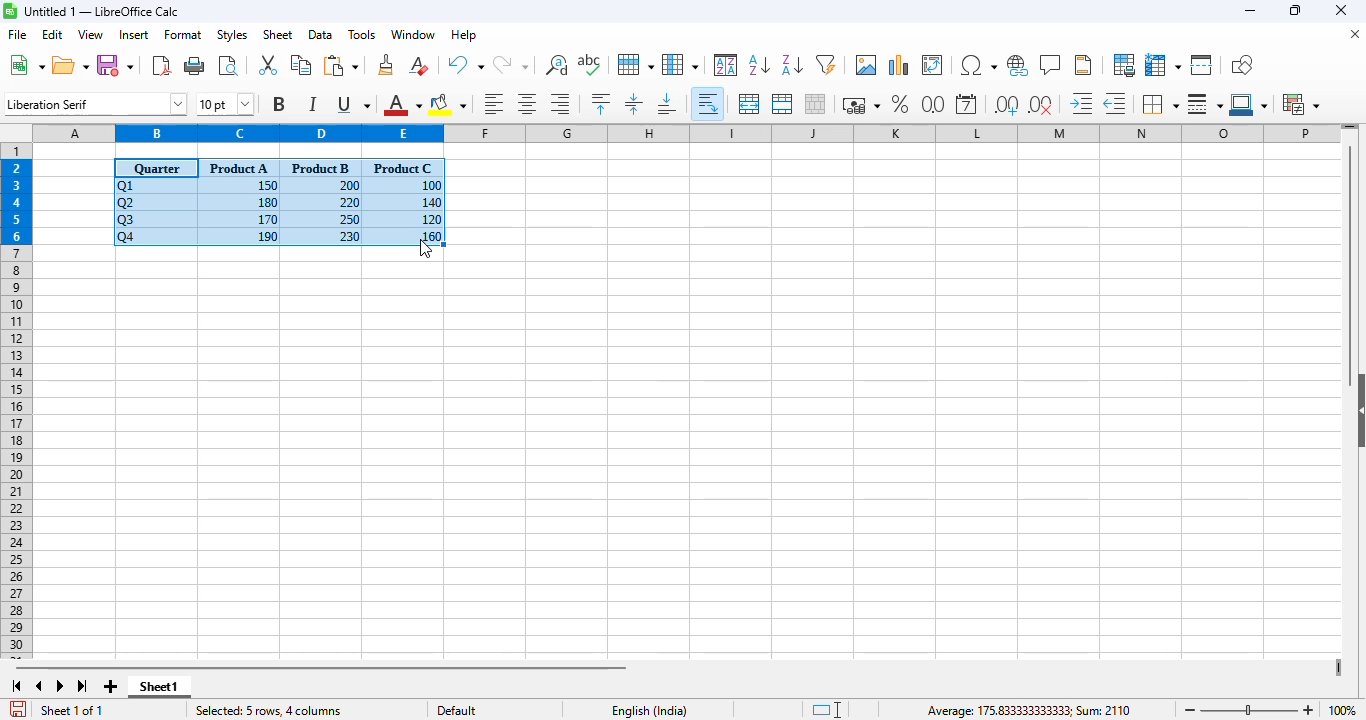 The height and width of the screenshot is (720, 1366). I want to click on insert or edit pivot table, so click(933, 65).